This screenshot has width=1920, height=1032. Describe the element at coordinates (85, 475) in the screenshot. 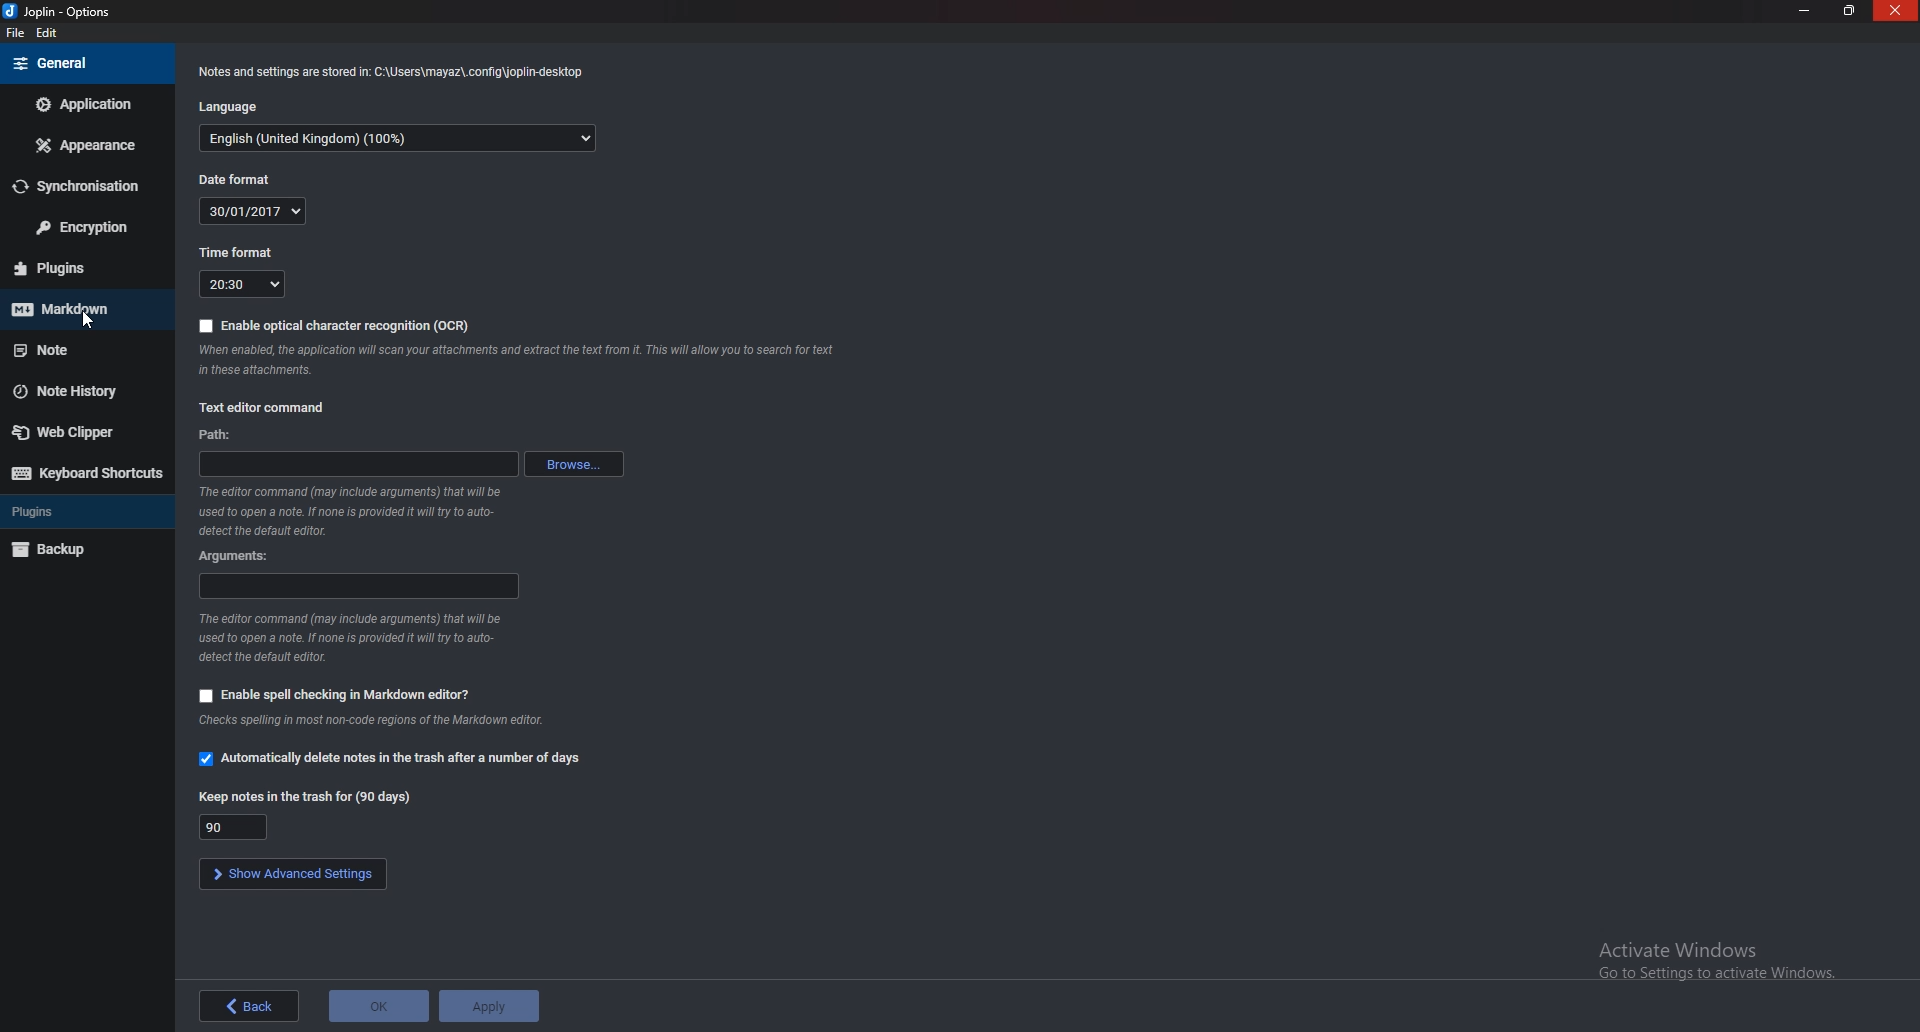

I see `Keyboard shortcuts` at that location.